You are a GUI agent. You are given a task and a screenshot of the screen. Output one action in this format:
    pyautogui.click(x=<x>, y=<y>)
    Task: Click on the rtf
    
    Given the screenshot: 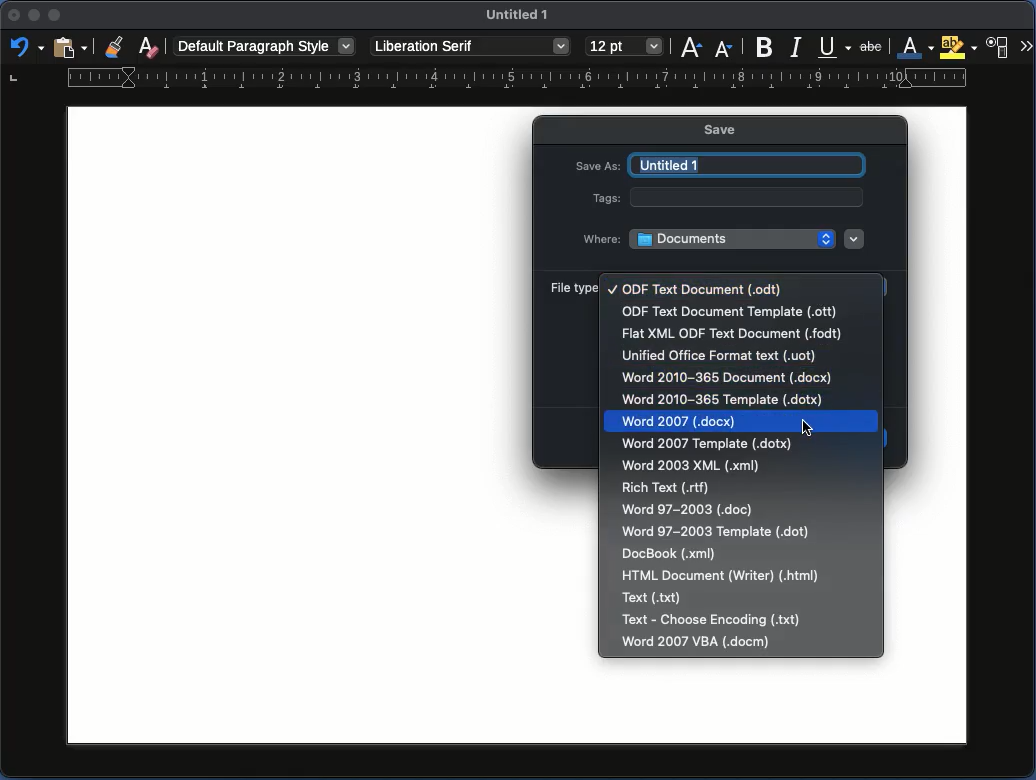 What is the action you would take?
    pyautogui.click(x=670, y=487)
    